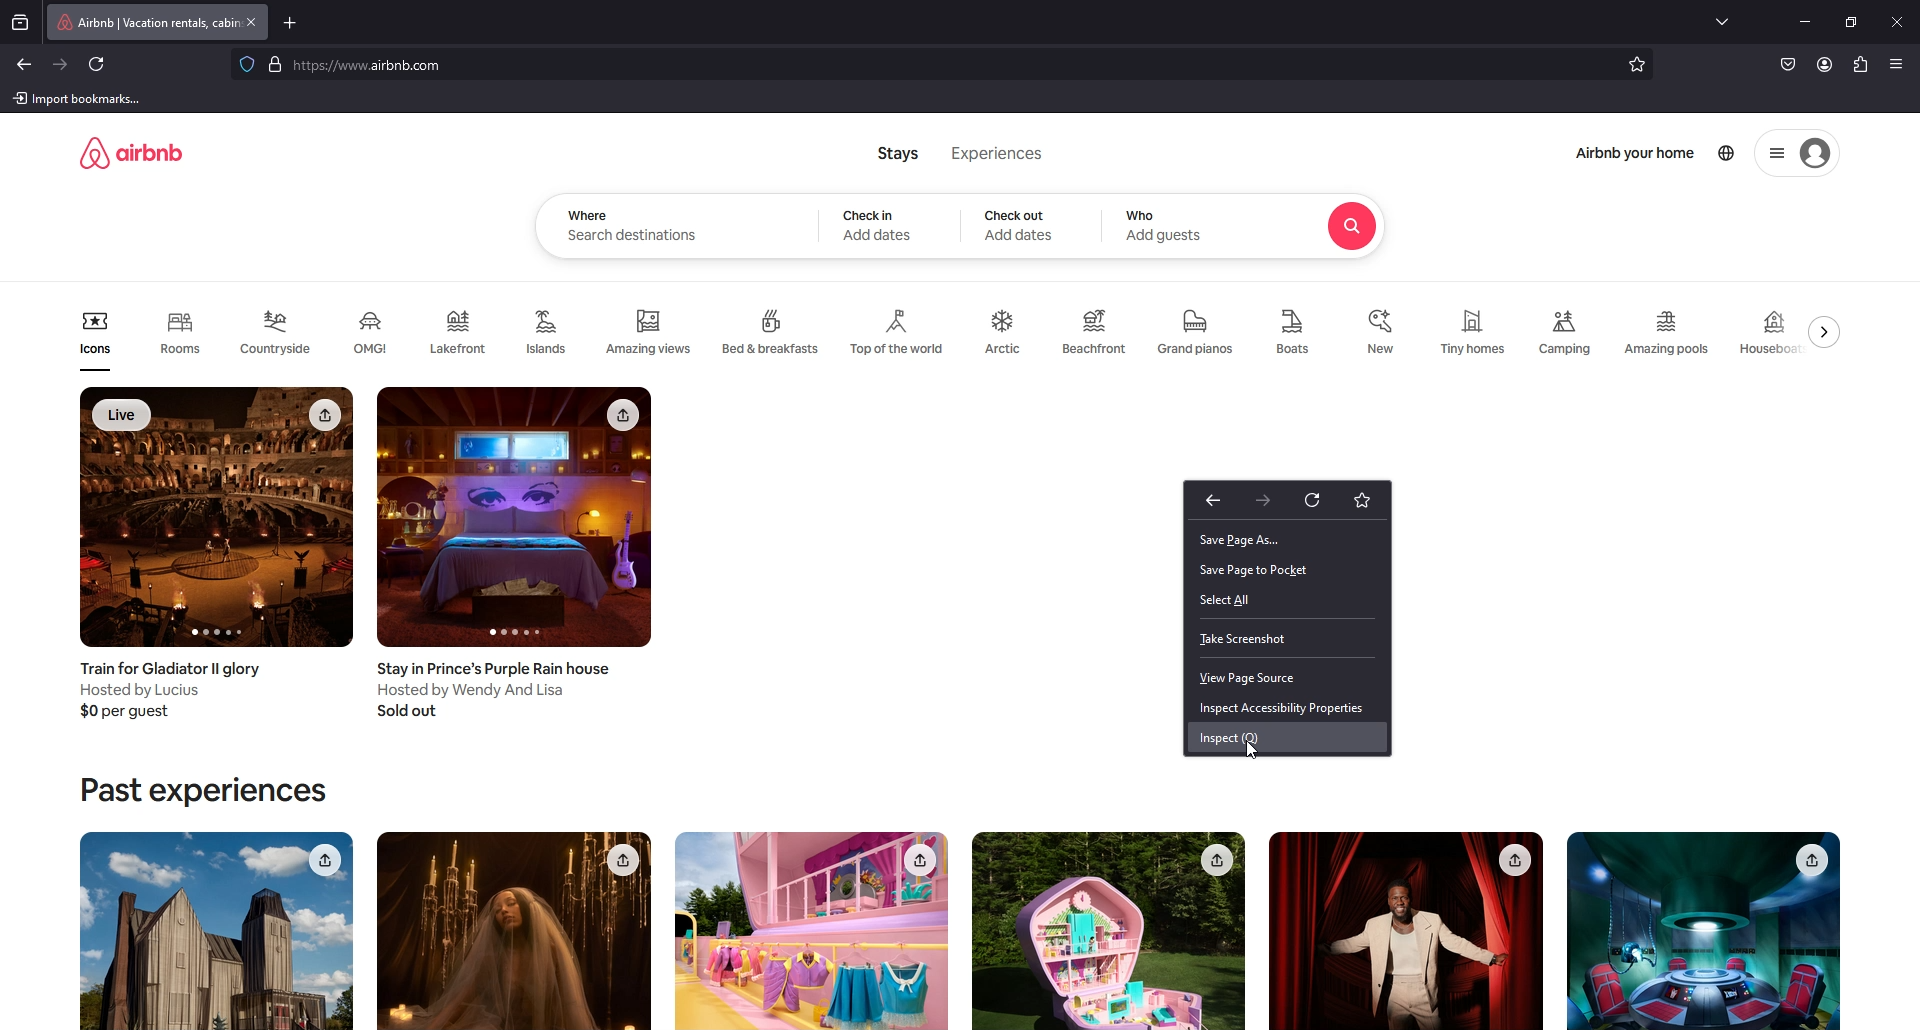 The height and width of the screenshot is (1030, 1920). What do you see at coordinates (1166, 235) in the screenshot?
I see `Add guests` at bounding box center [1166, 235].